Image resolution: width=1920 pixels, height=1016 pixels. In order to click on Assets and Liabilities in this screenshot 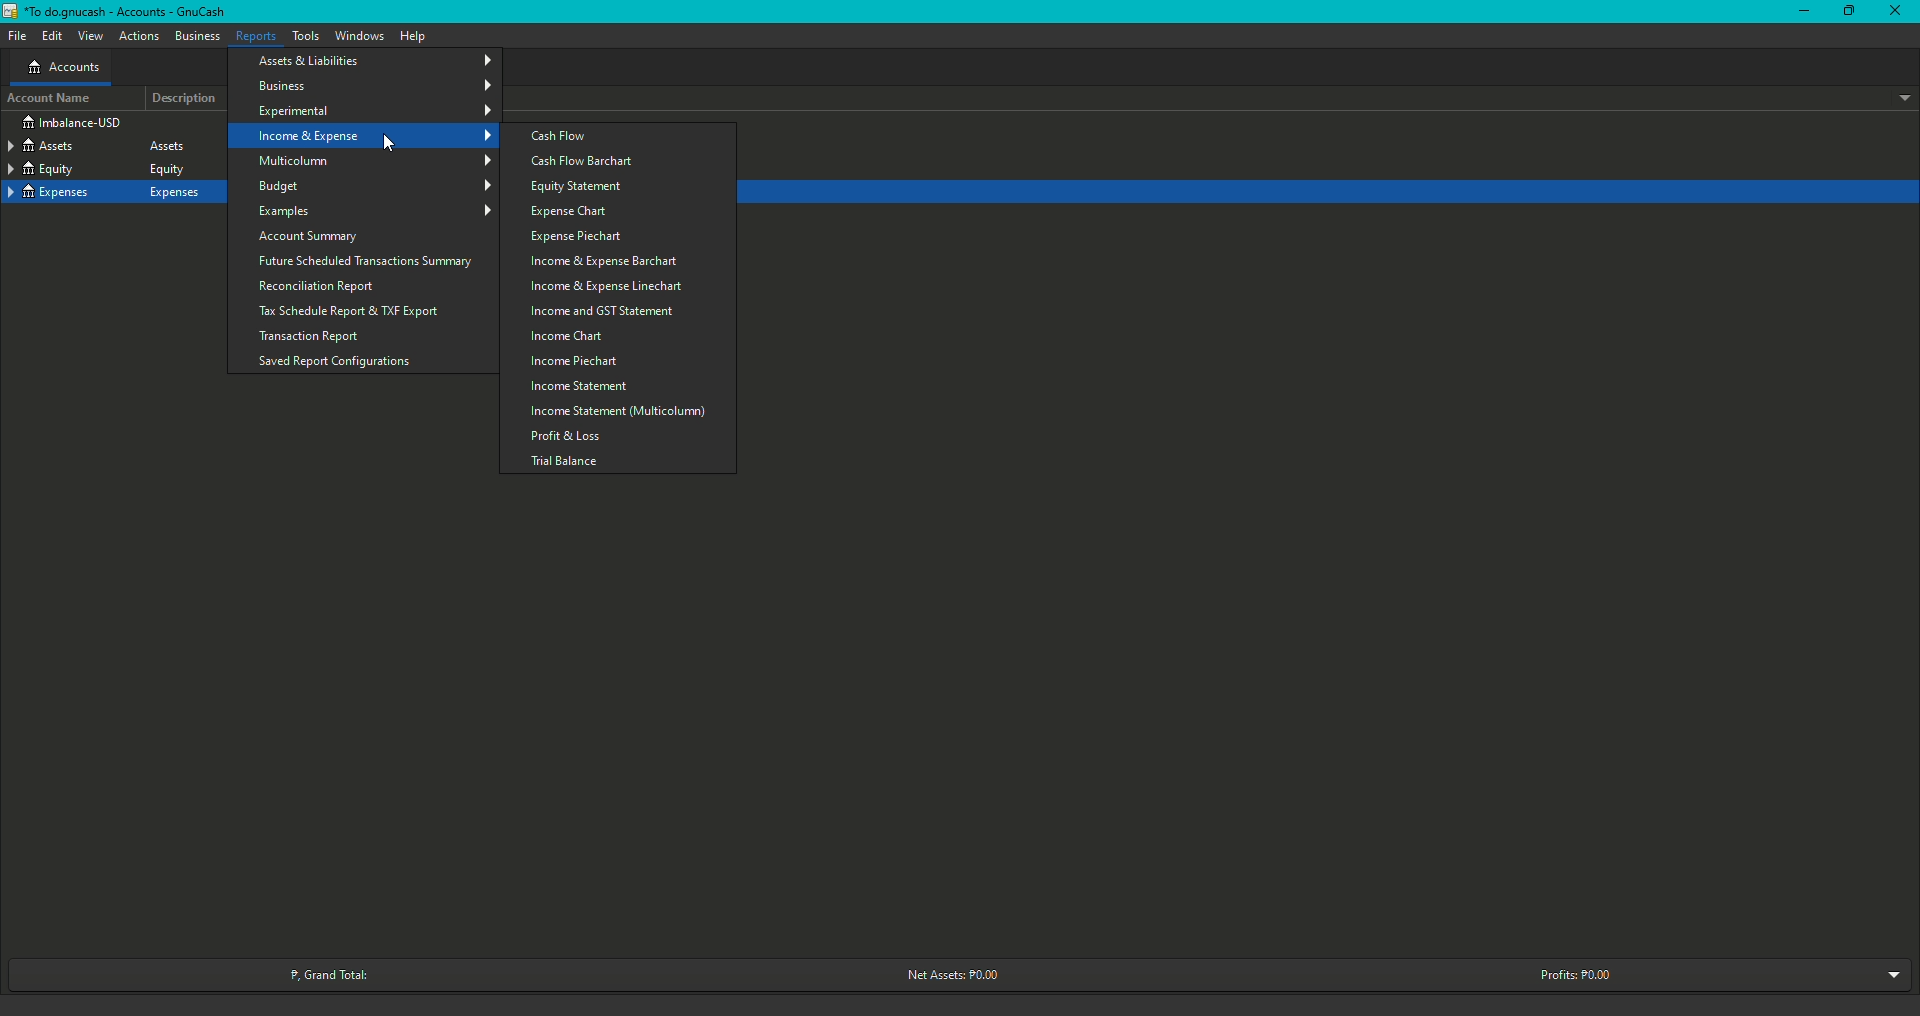, I will do `click(379, 60)`.